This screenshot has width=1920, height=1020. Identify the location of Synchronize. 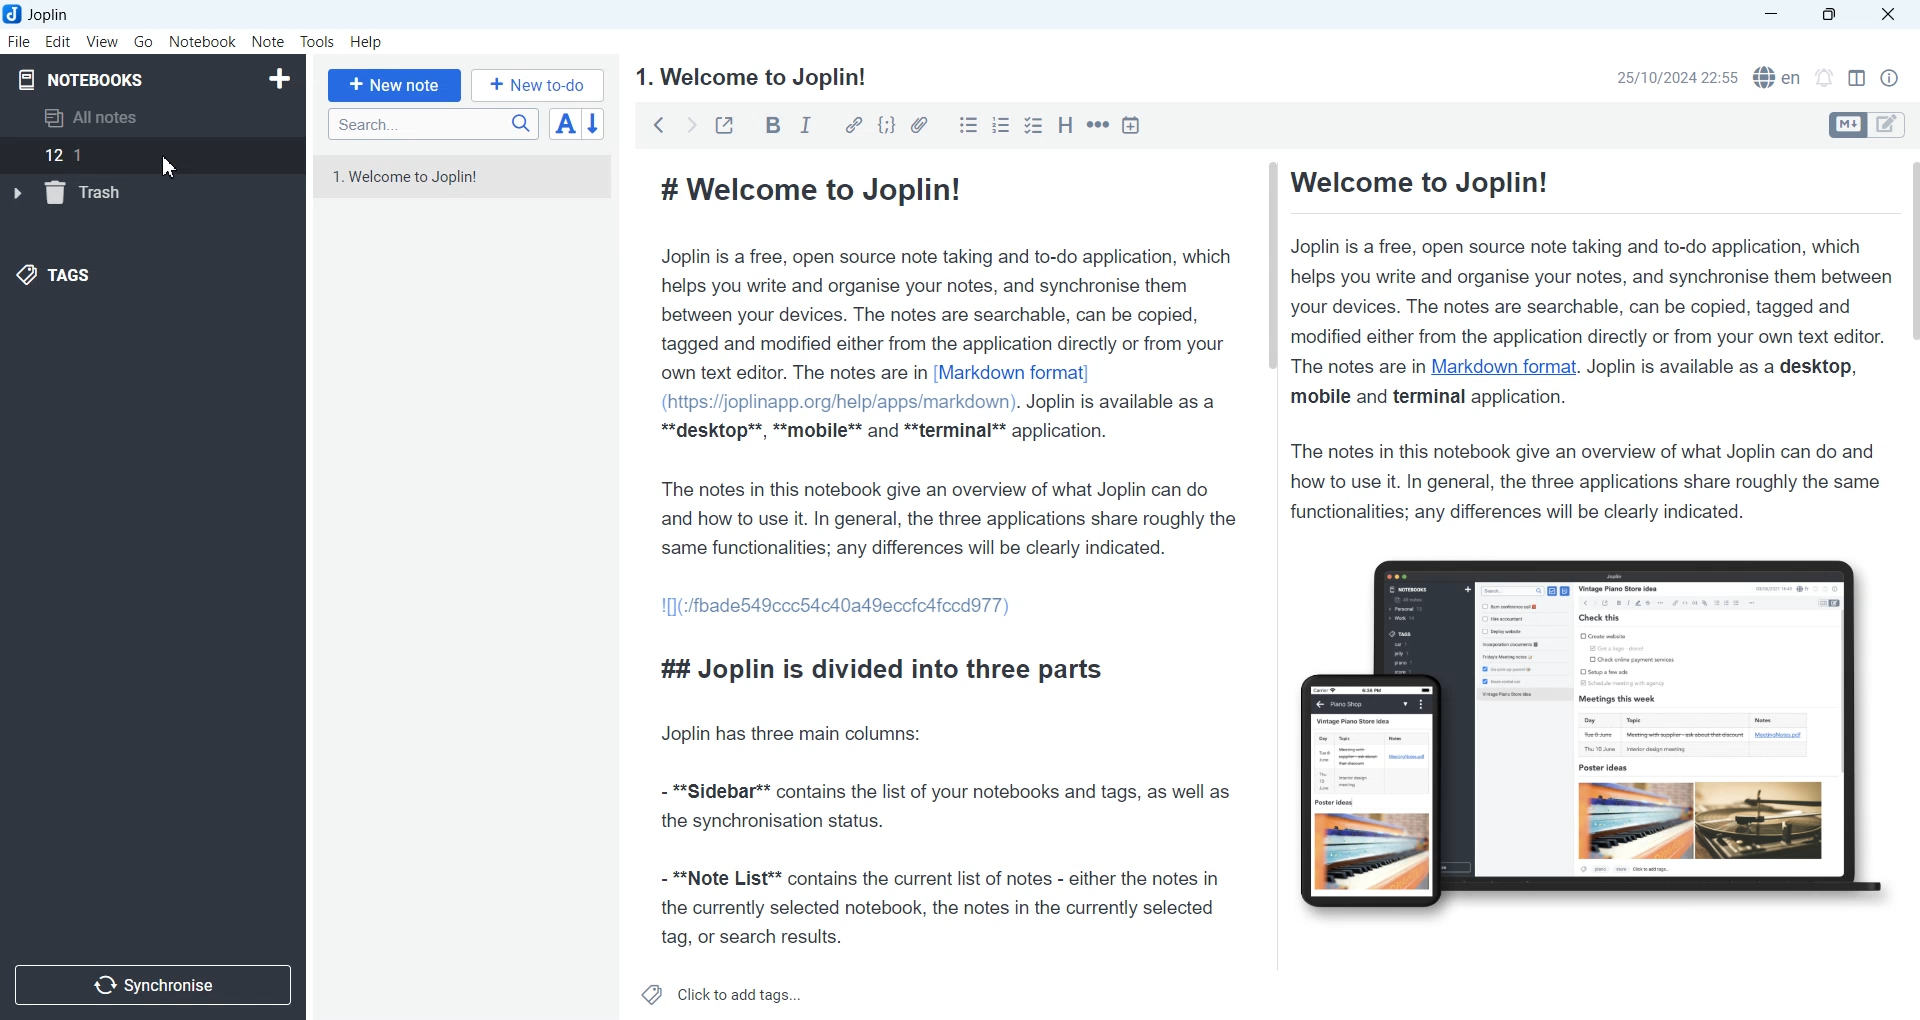
(152, 983).